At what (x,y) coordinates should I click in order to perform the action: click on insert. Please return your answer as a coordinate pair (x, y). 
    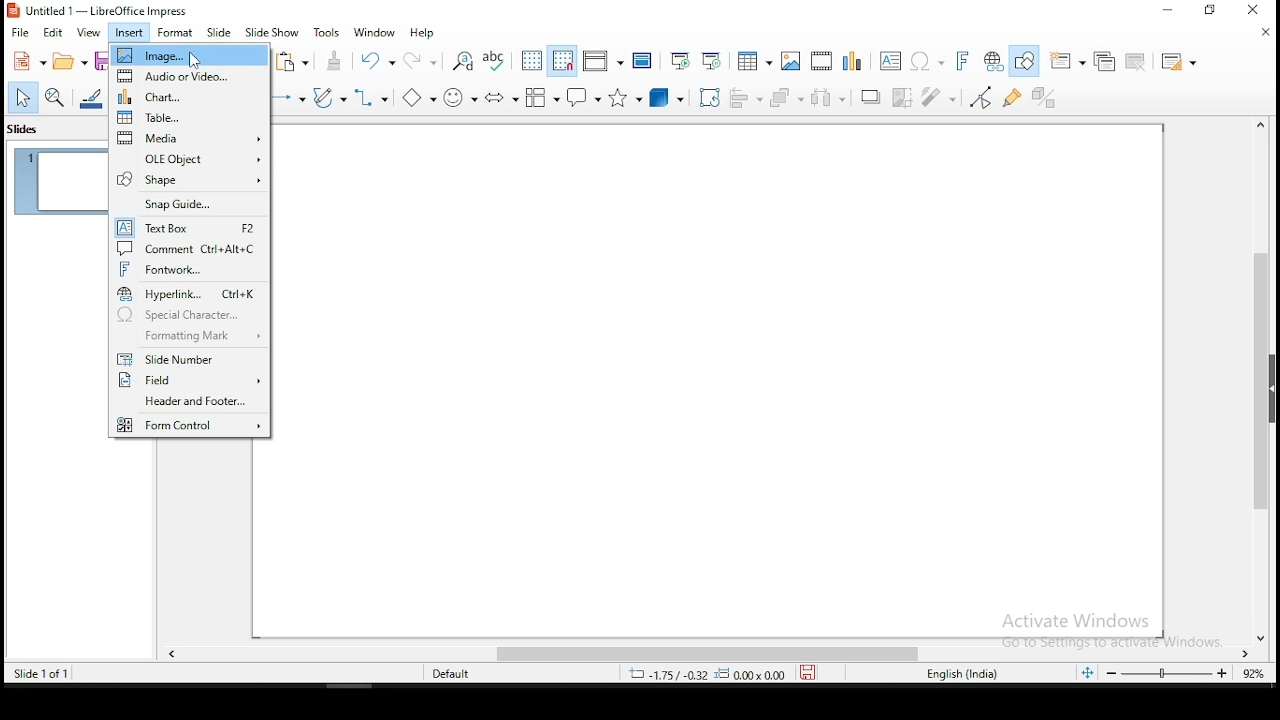
    Looking at the image, I should click on (128, 31).